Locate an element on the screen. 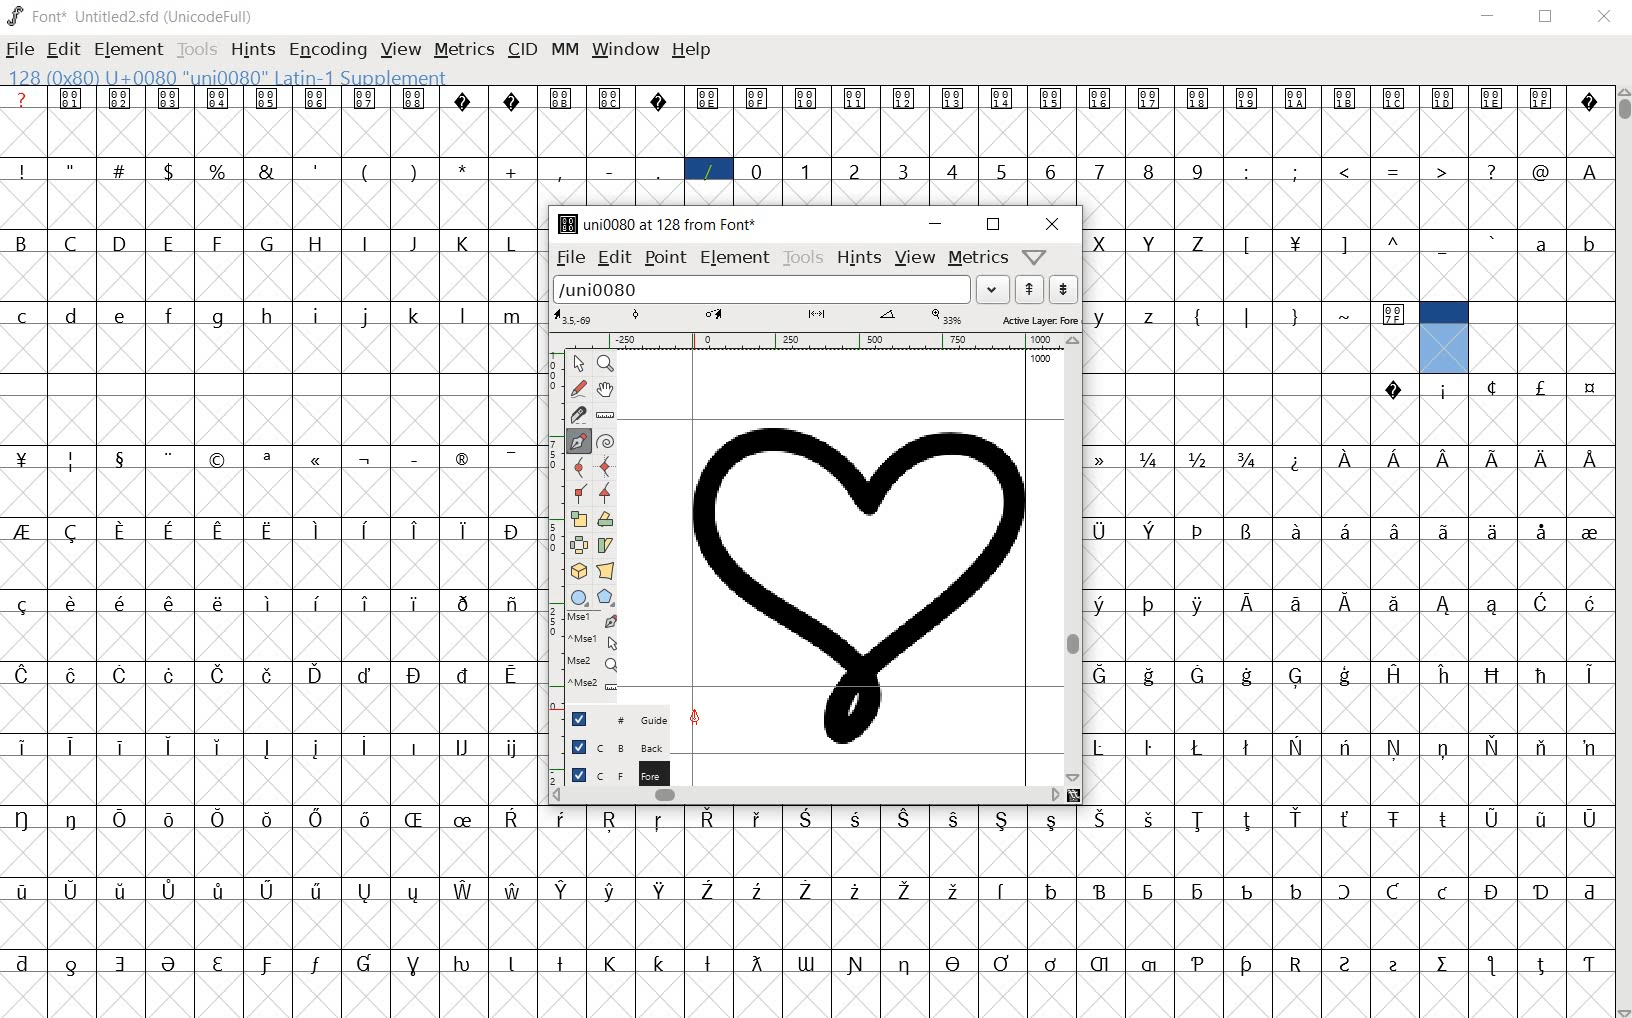  glyph is located at coordinates (317, 819).